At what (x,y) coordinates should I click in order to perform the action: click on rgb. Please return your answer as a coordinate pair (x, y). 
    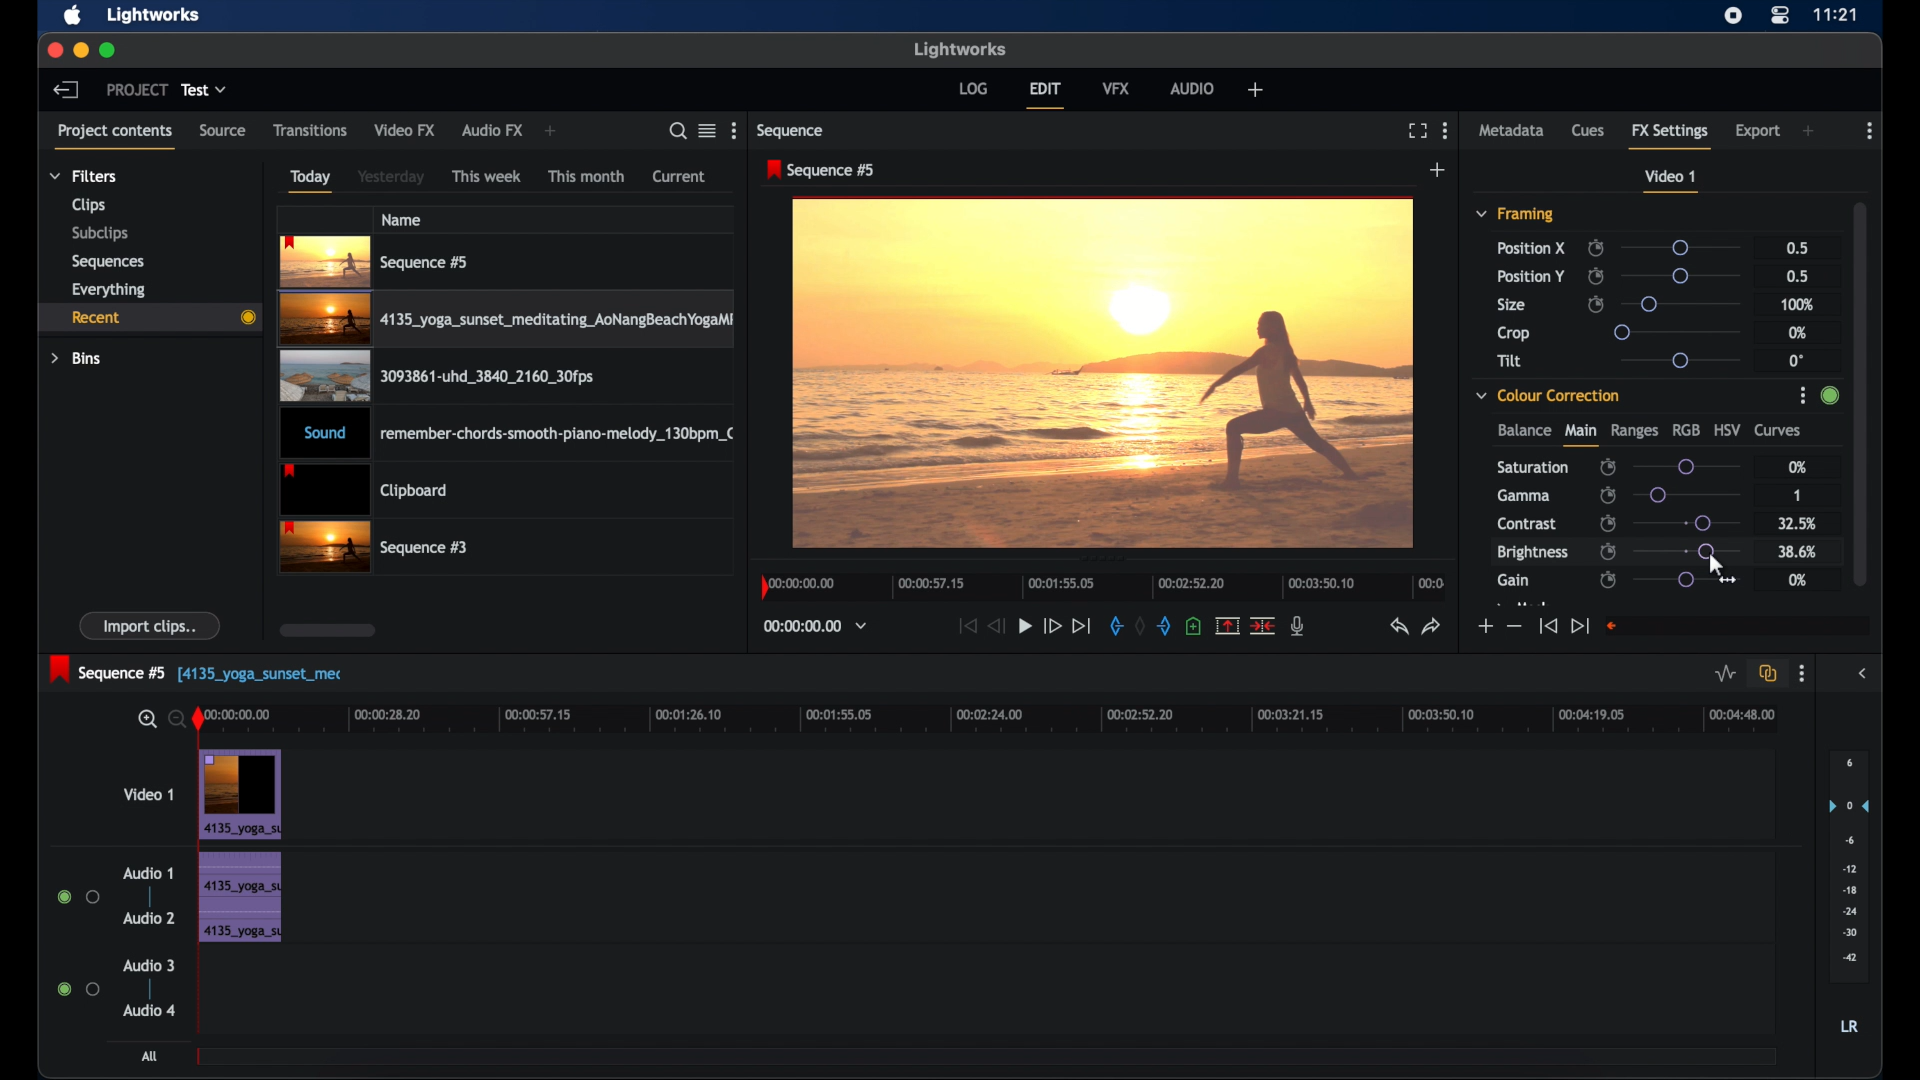
    Looking at the image, I should click on (1681, 428).